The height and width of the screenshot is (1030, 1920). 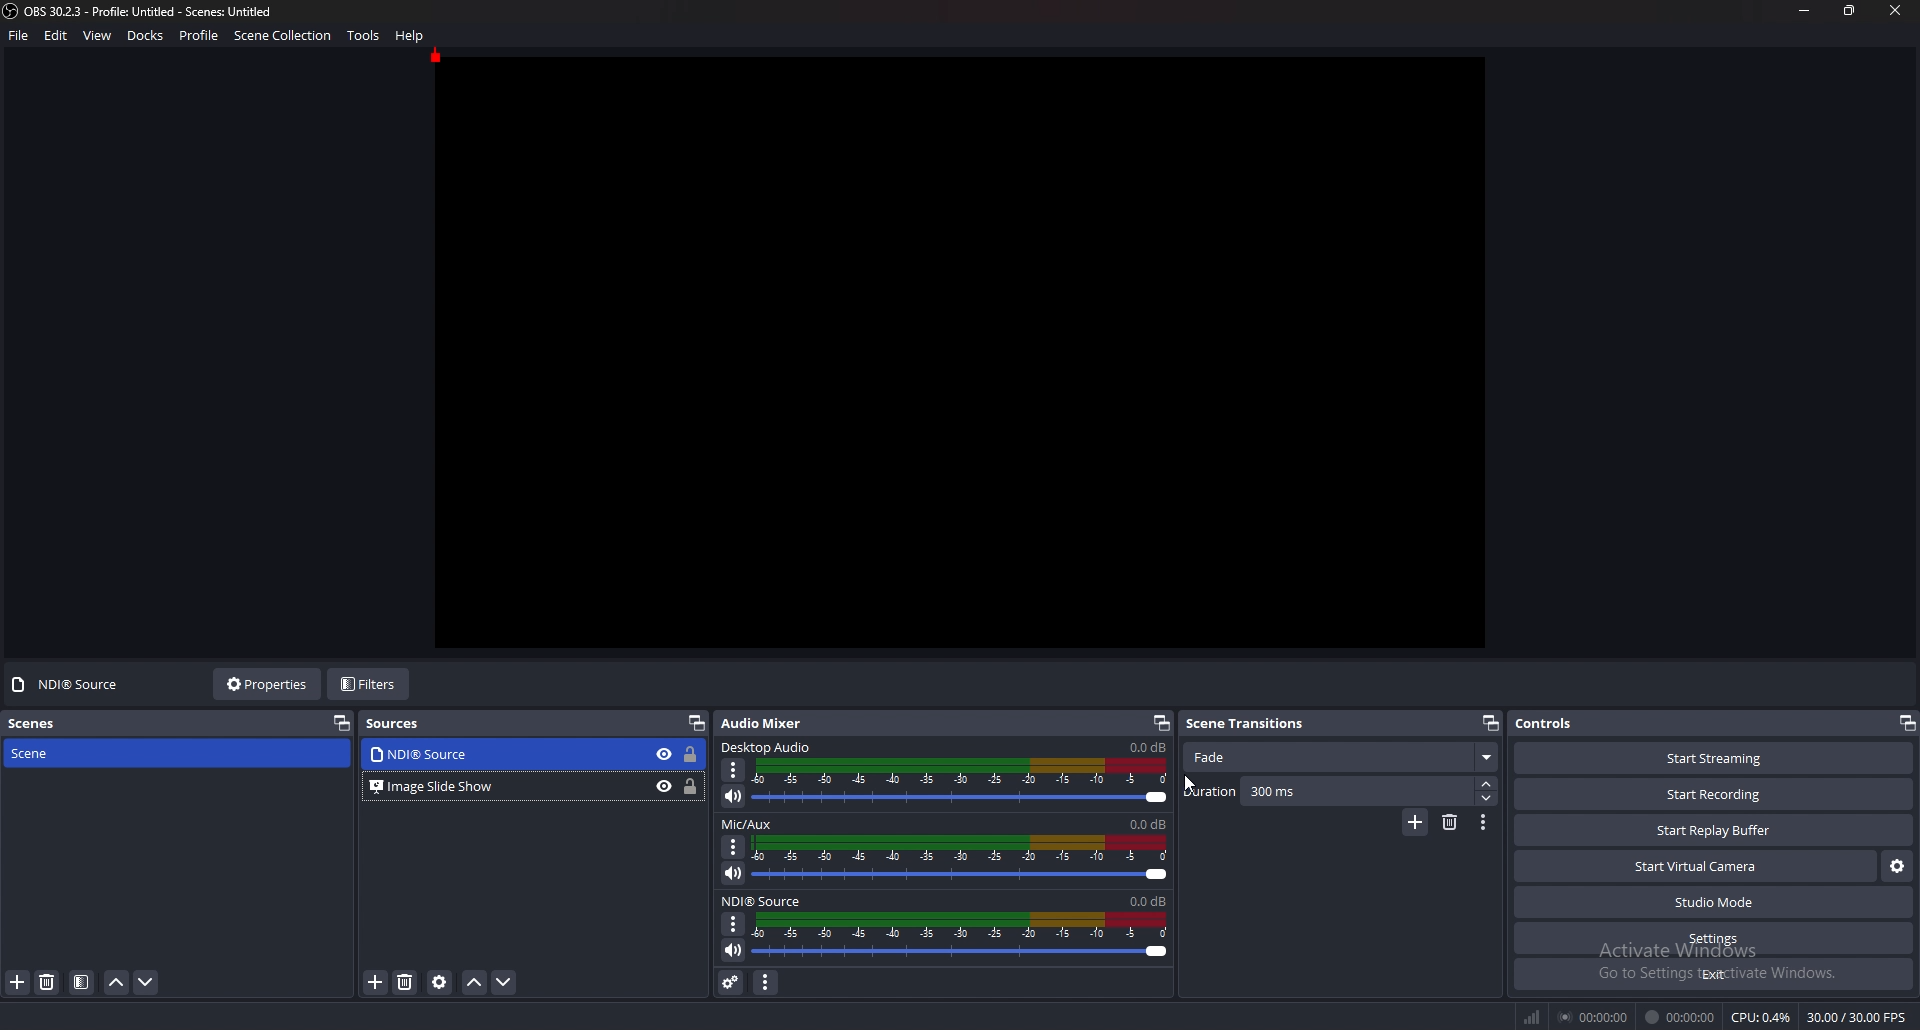 What do you see at coordinates (1712, 974) in the screenshot?
I see `exit` at bounding box center [1712, 974].